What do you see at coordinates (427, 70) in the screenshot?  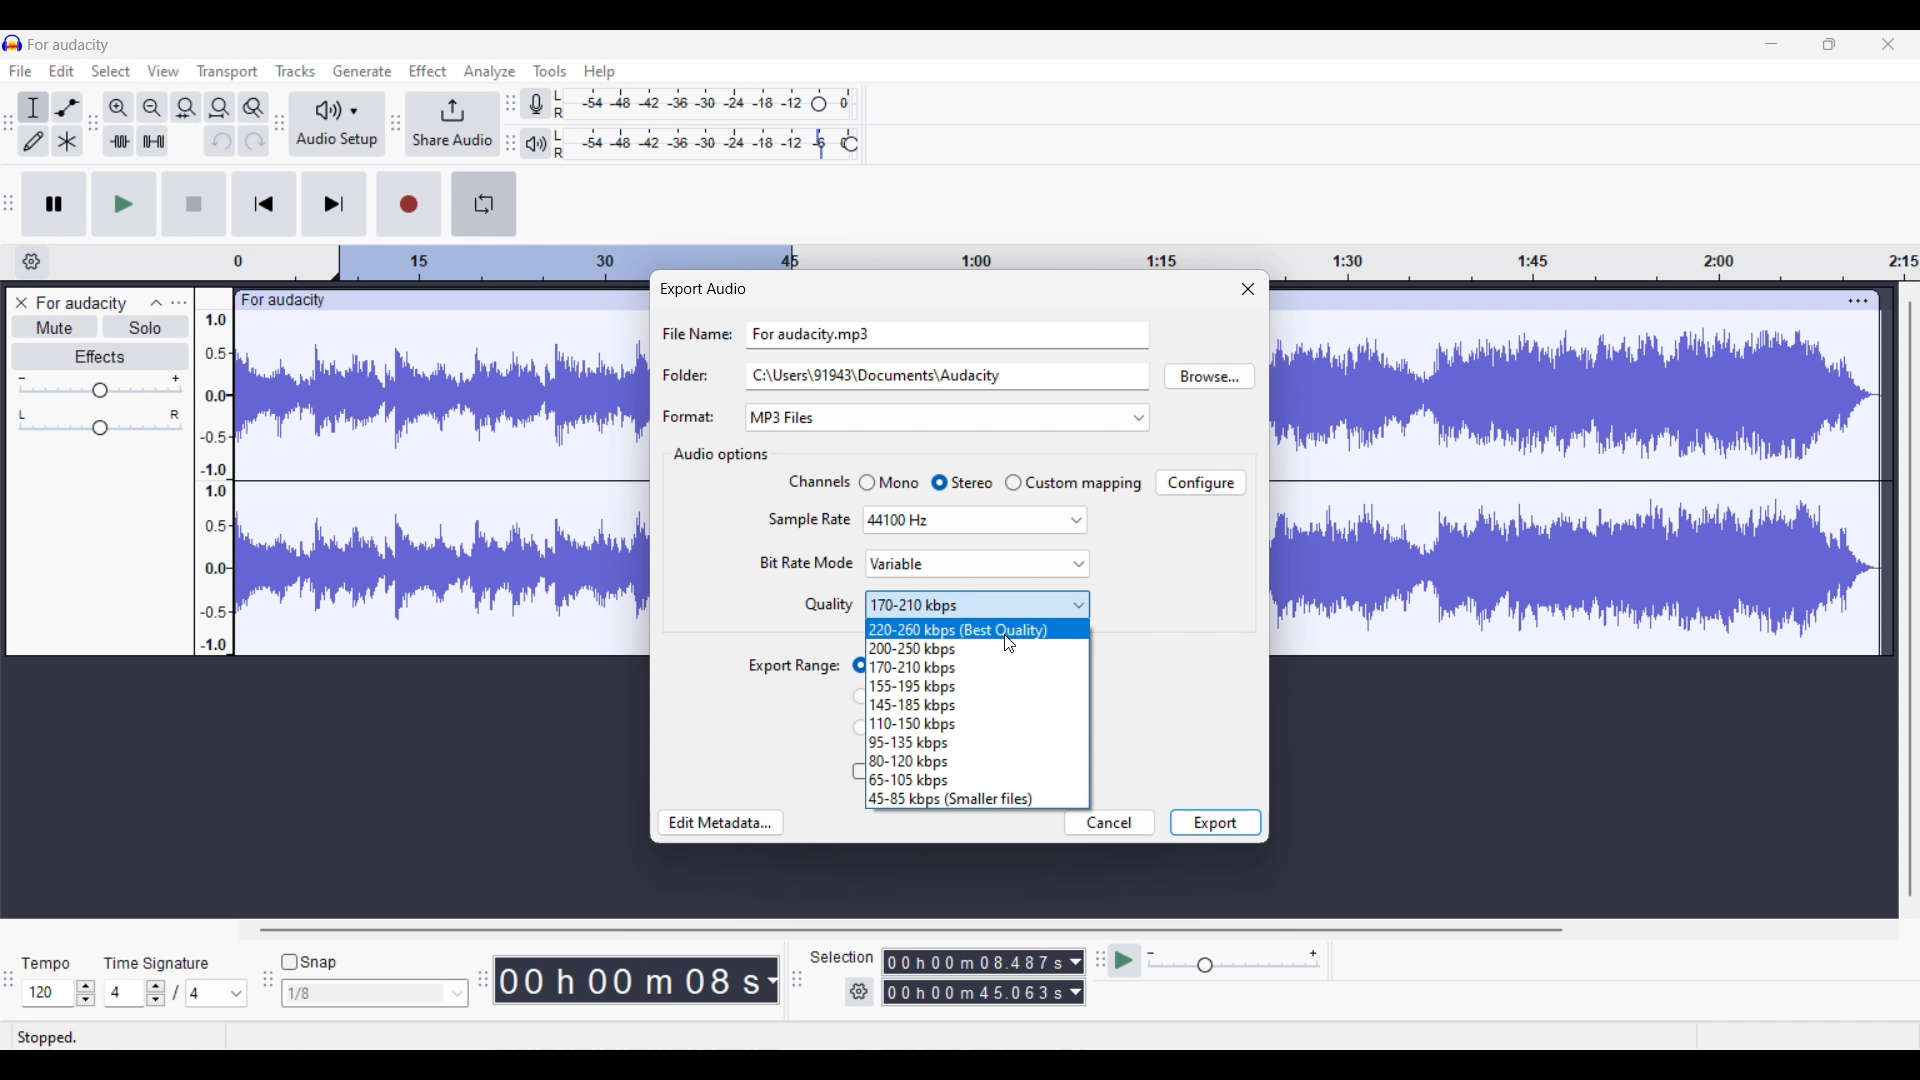 I see `Effect menu` at bounding box center [427, 70].